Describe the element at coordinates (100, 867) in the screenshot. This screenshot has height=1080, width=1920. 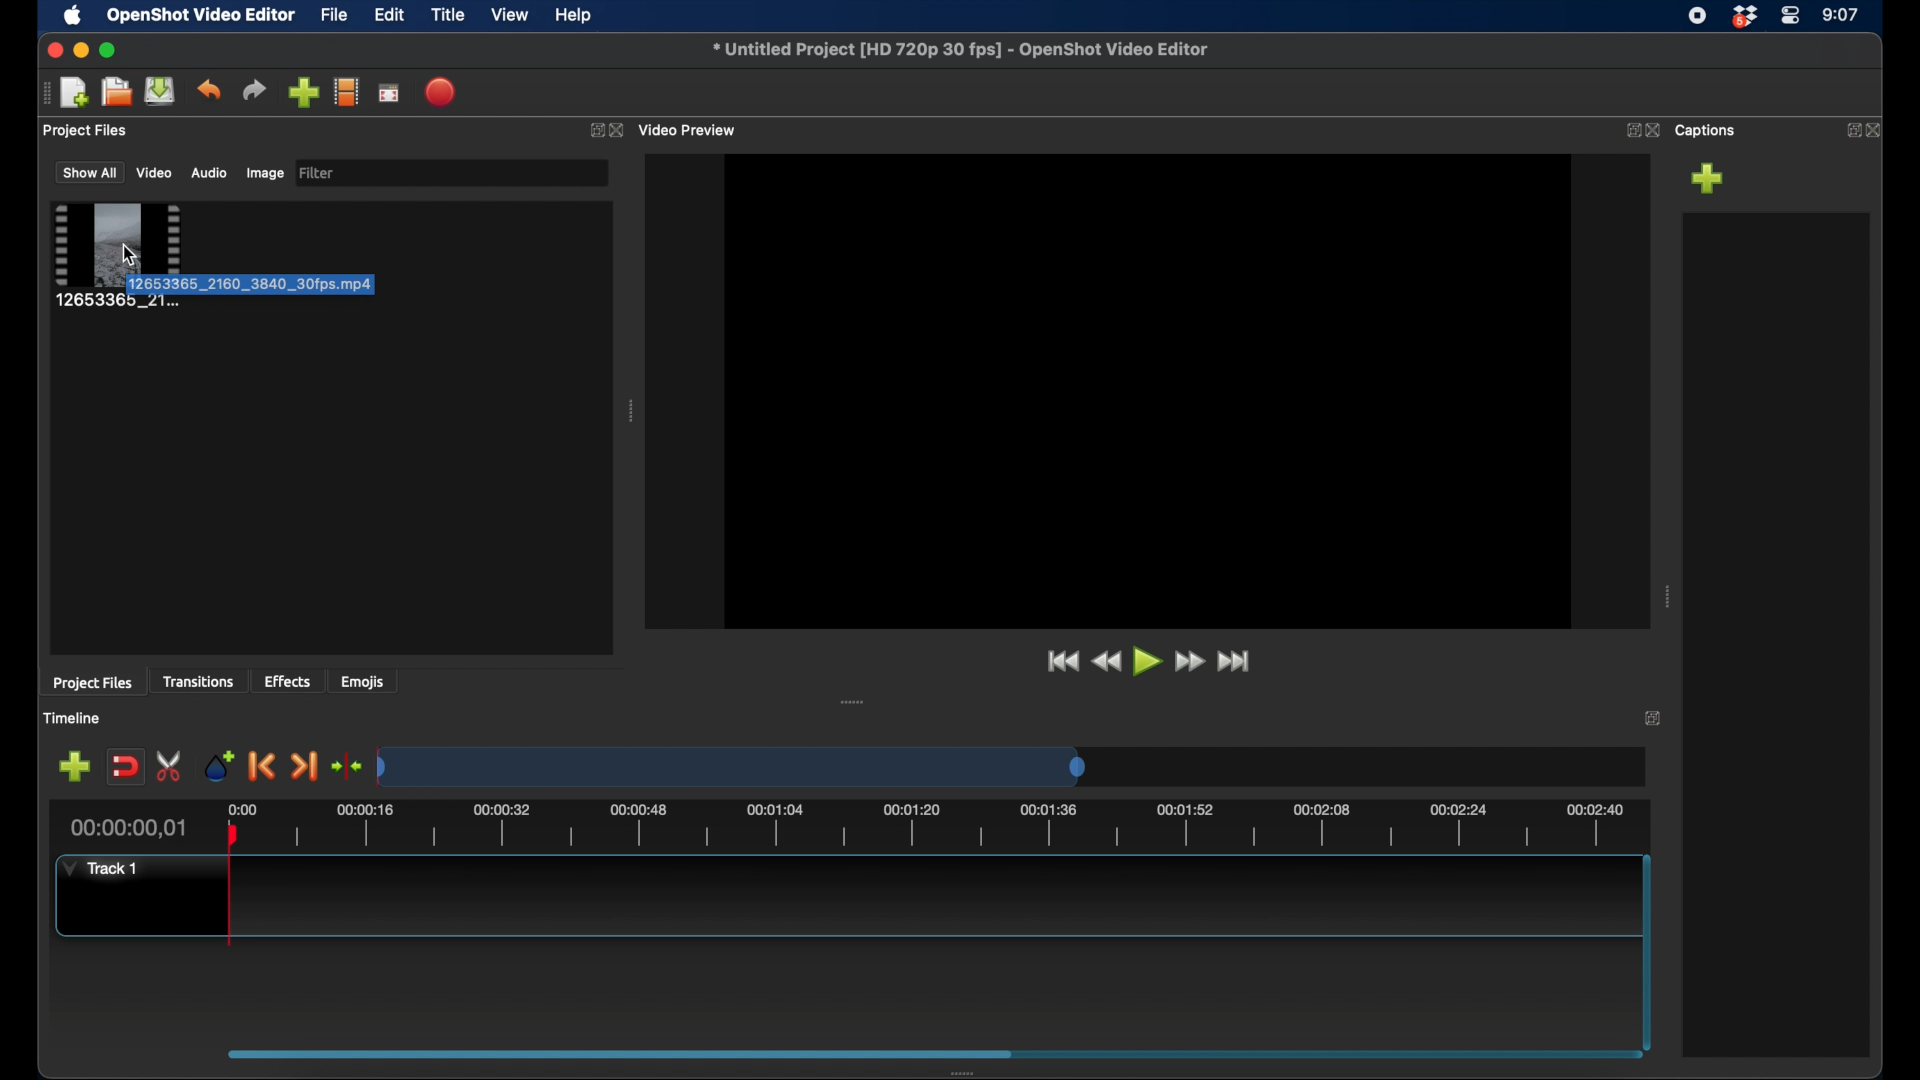
I see `track 1` at that location.